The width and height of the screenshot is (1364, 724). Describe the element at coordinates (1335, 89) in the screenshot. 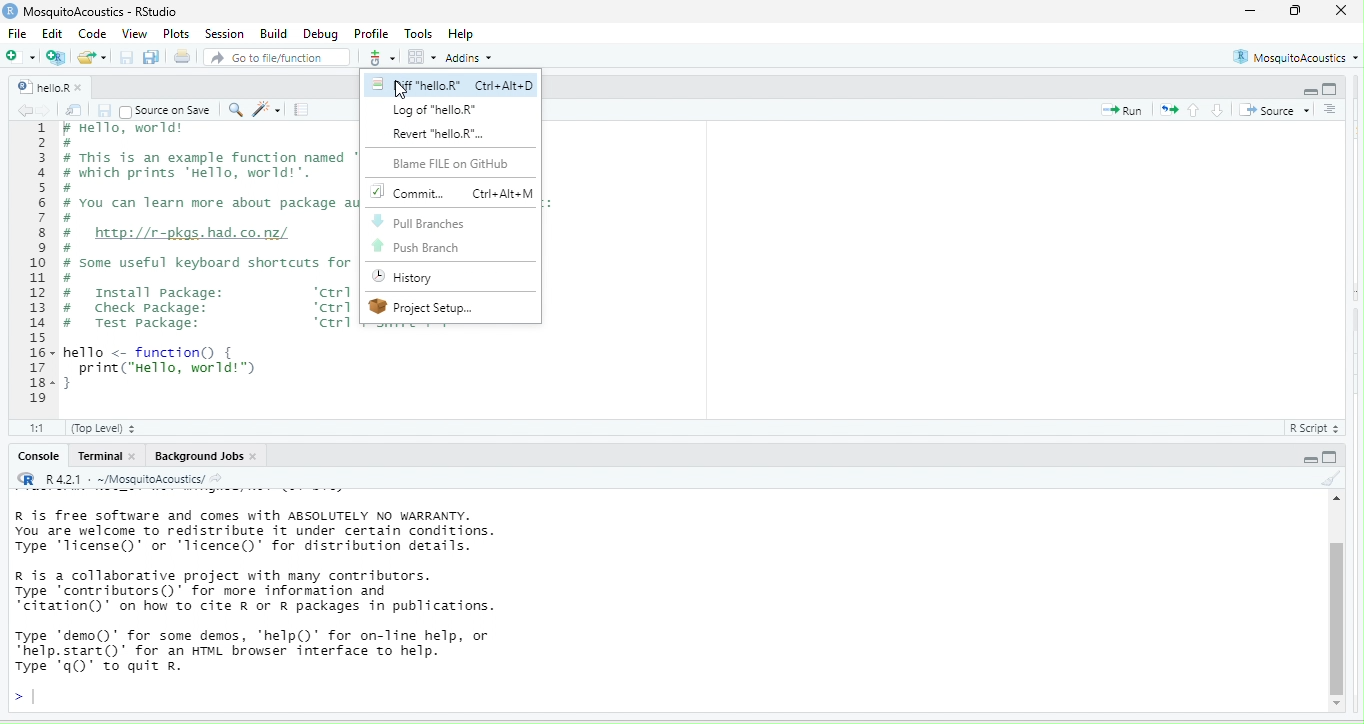

I see `hide console` at that location.